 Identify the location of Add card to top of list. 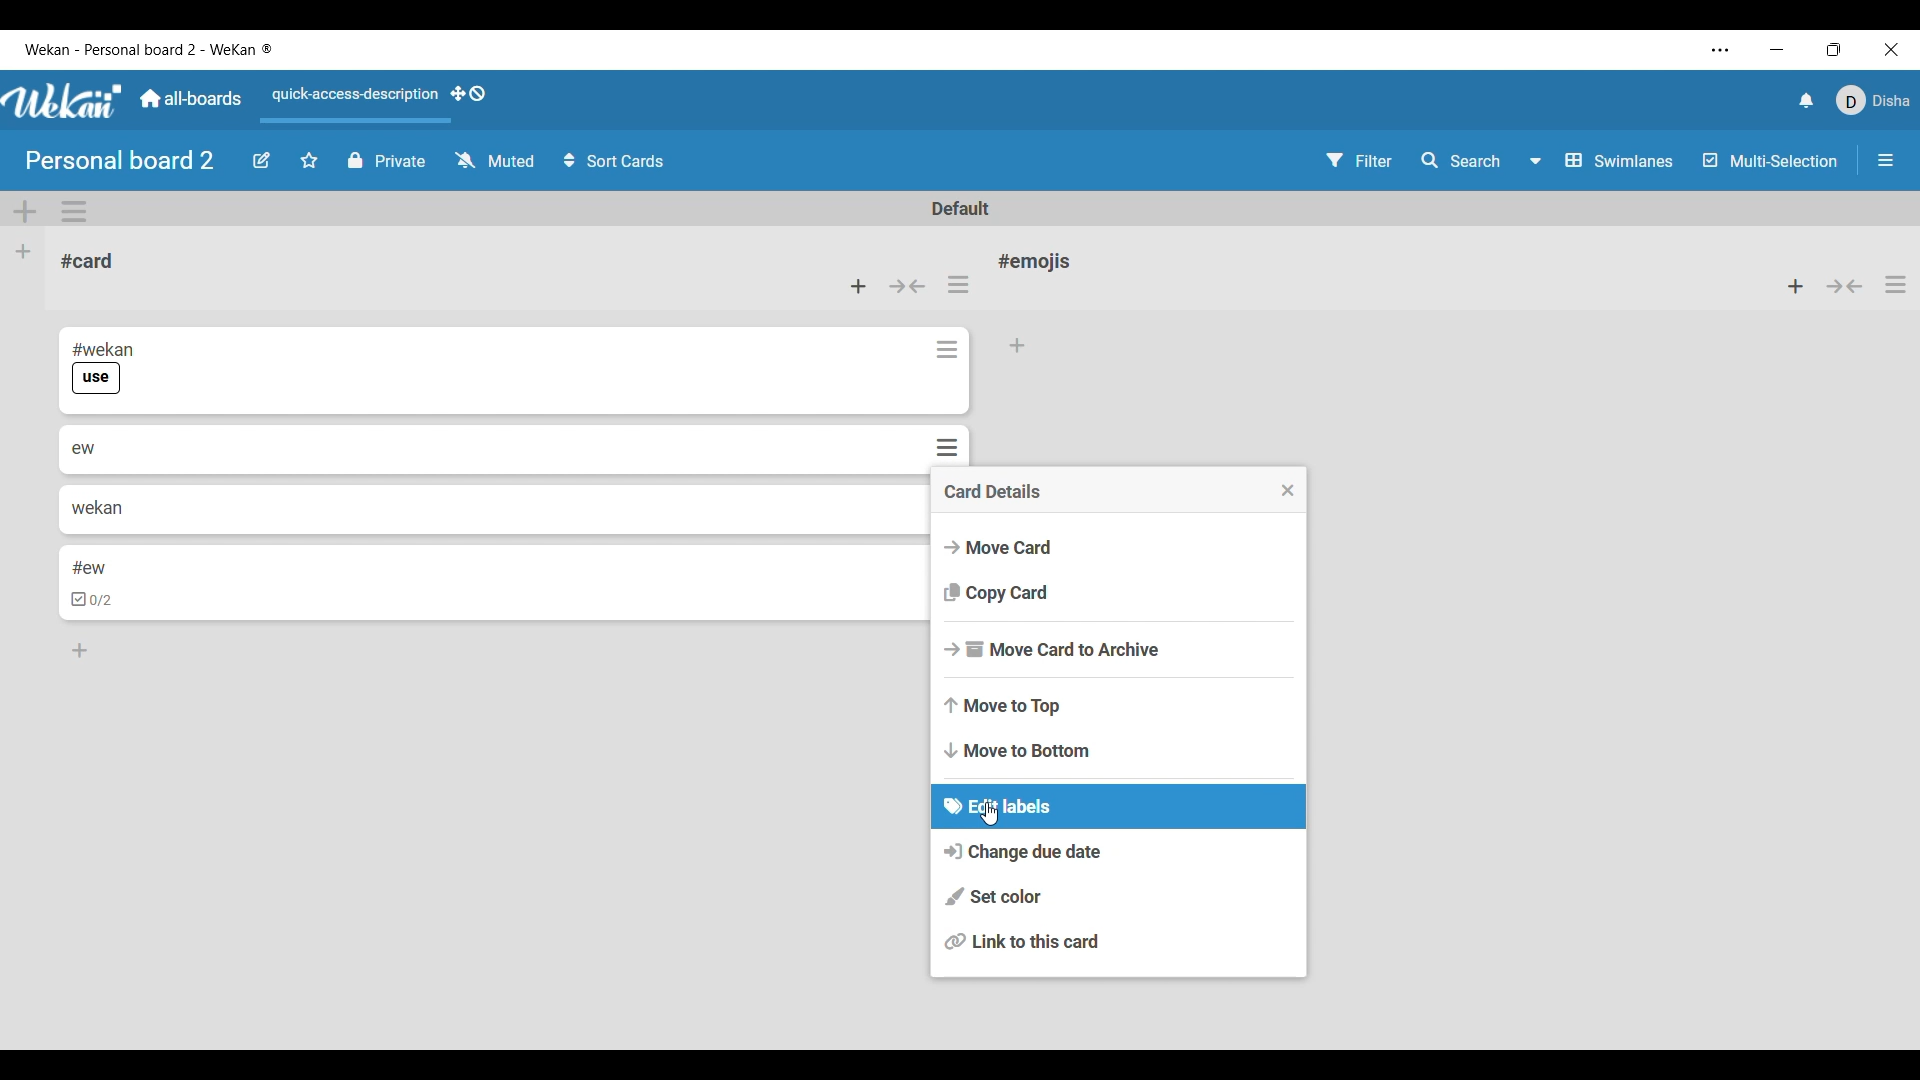
(858, 286).